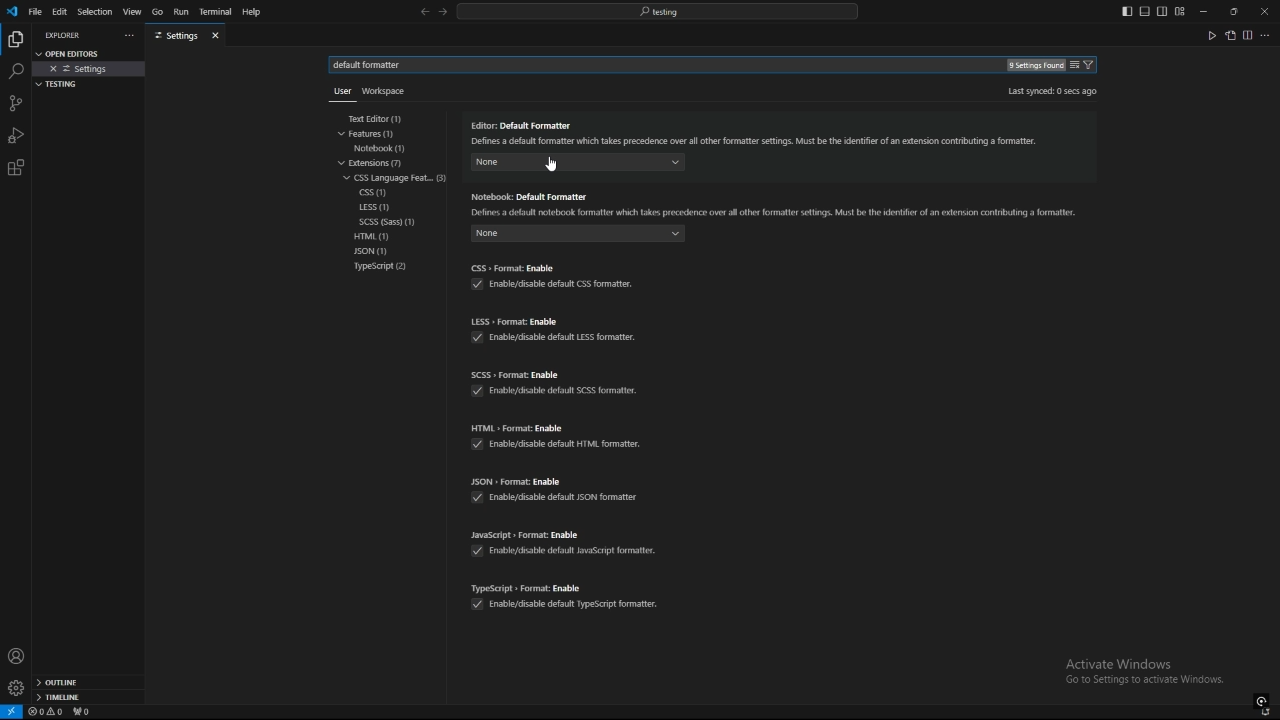 This screenshot has width=1280, height=720. Describe the element at coordinates (381, 163) in the screenshot. I see `extensions` at that location.